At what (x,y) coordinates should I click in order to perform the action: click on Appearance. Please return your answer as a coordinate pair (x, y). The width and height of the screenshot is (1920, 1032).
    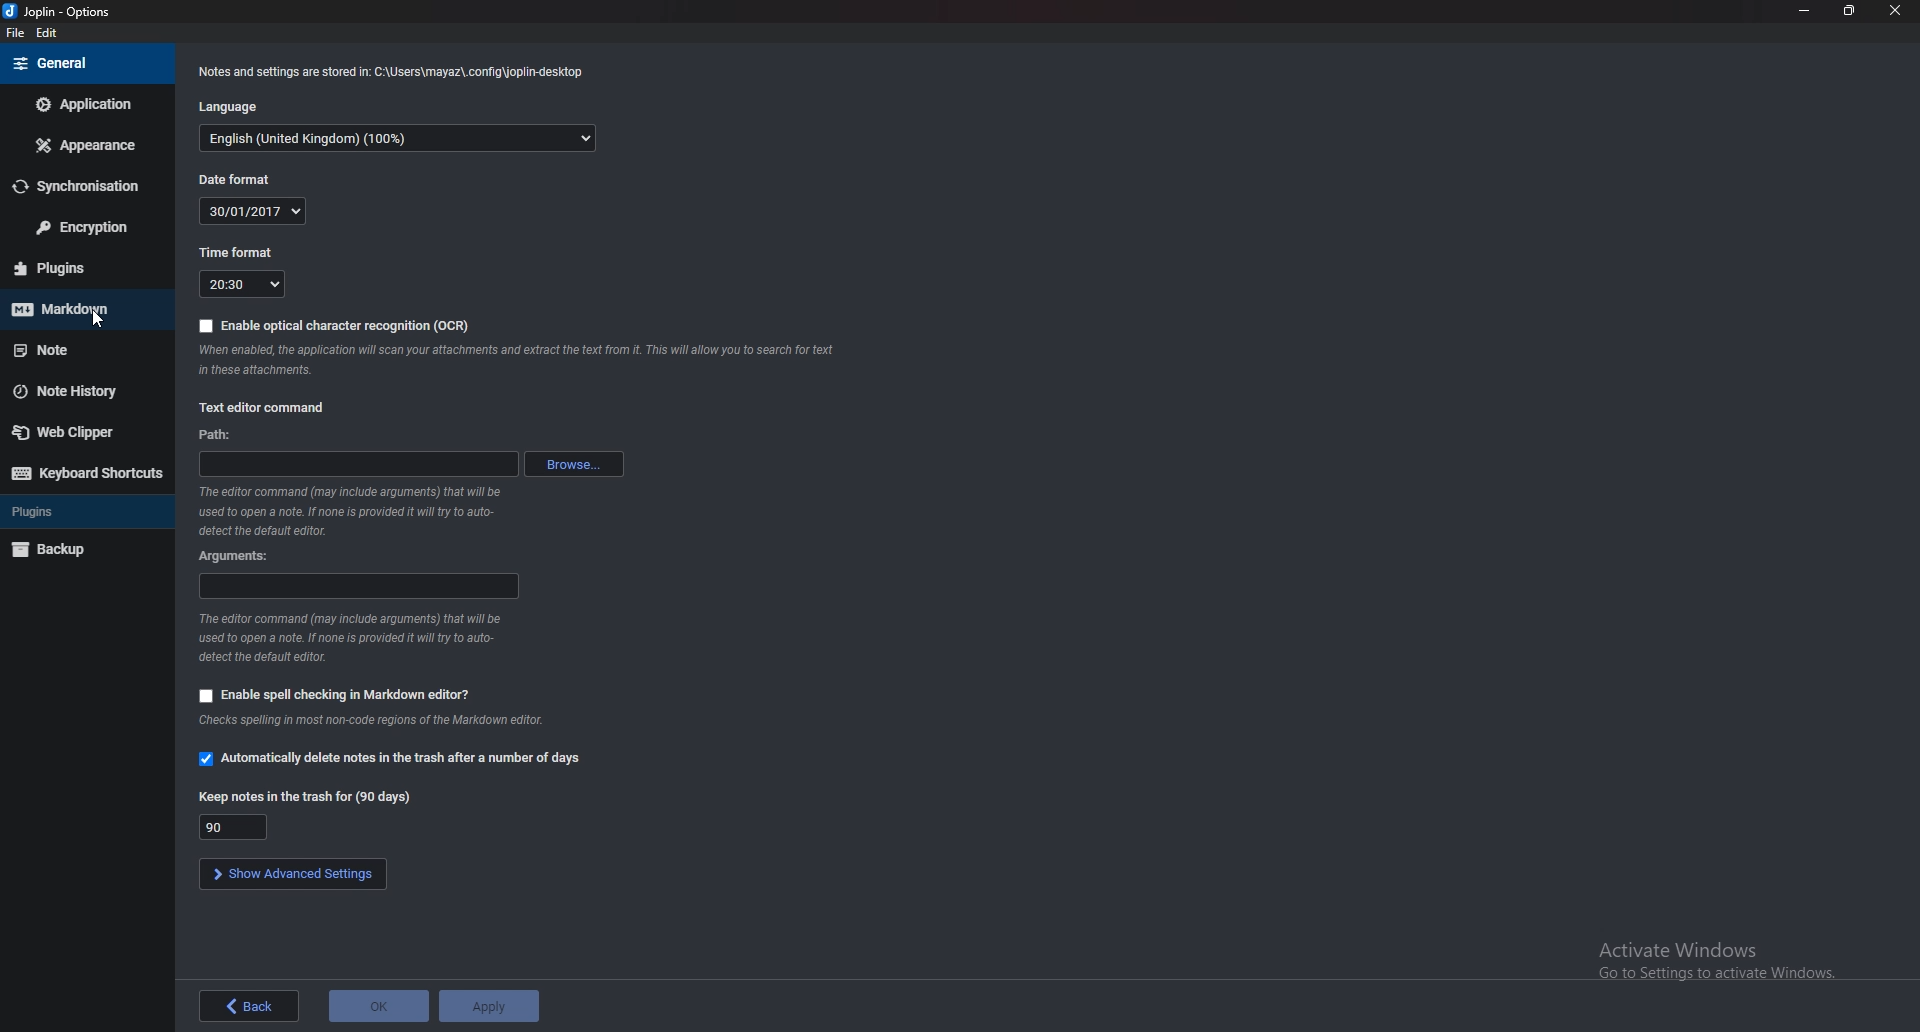
    Looking at the image, I should click on (81, 144).